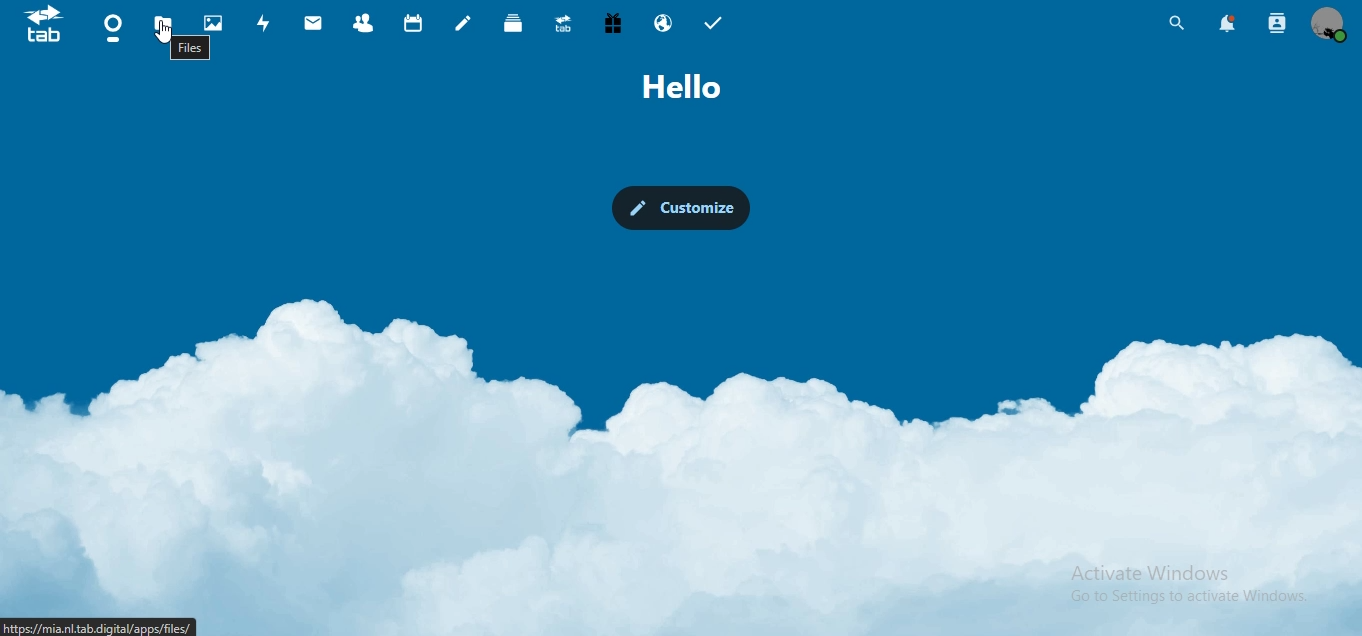 This screenshot has height=636, width=1362. Describe the element at coordinates (1225, 23) in the screenshot. I see `notifications` at that location.